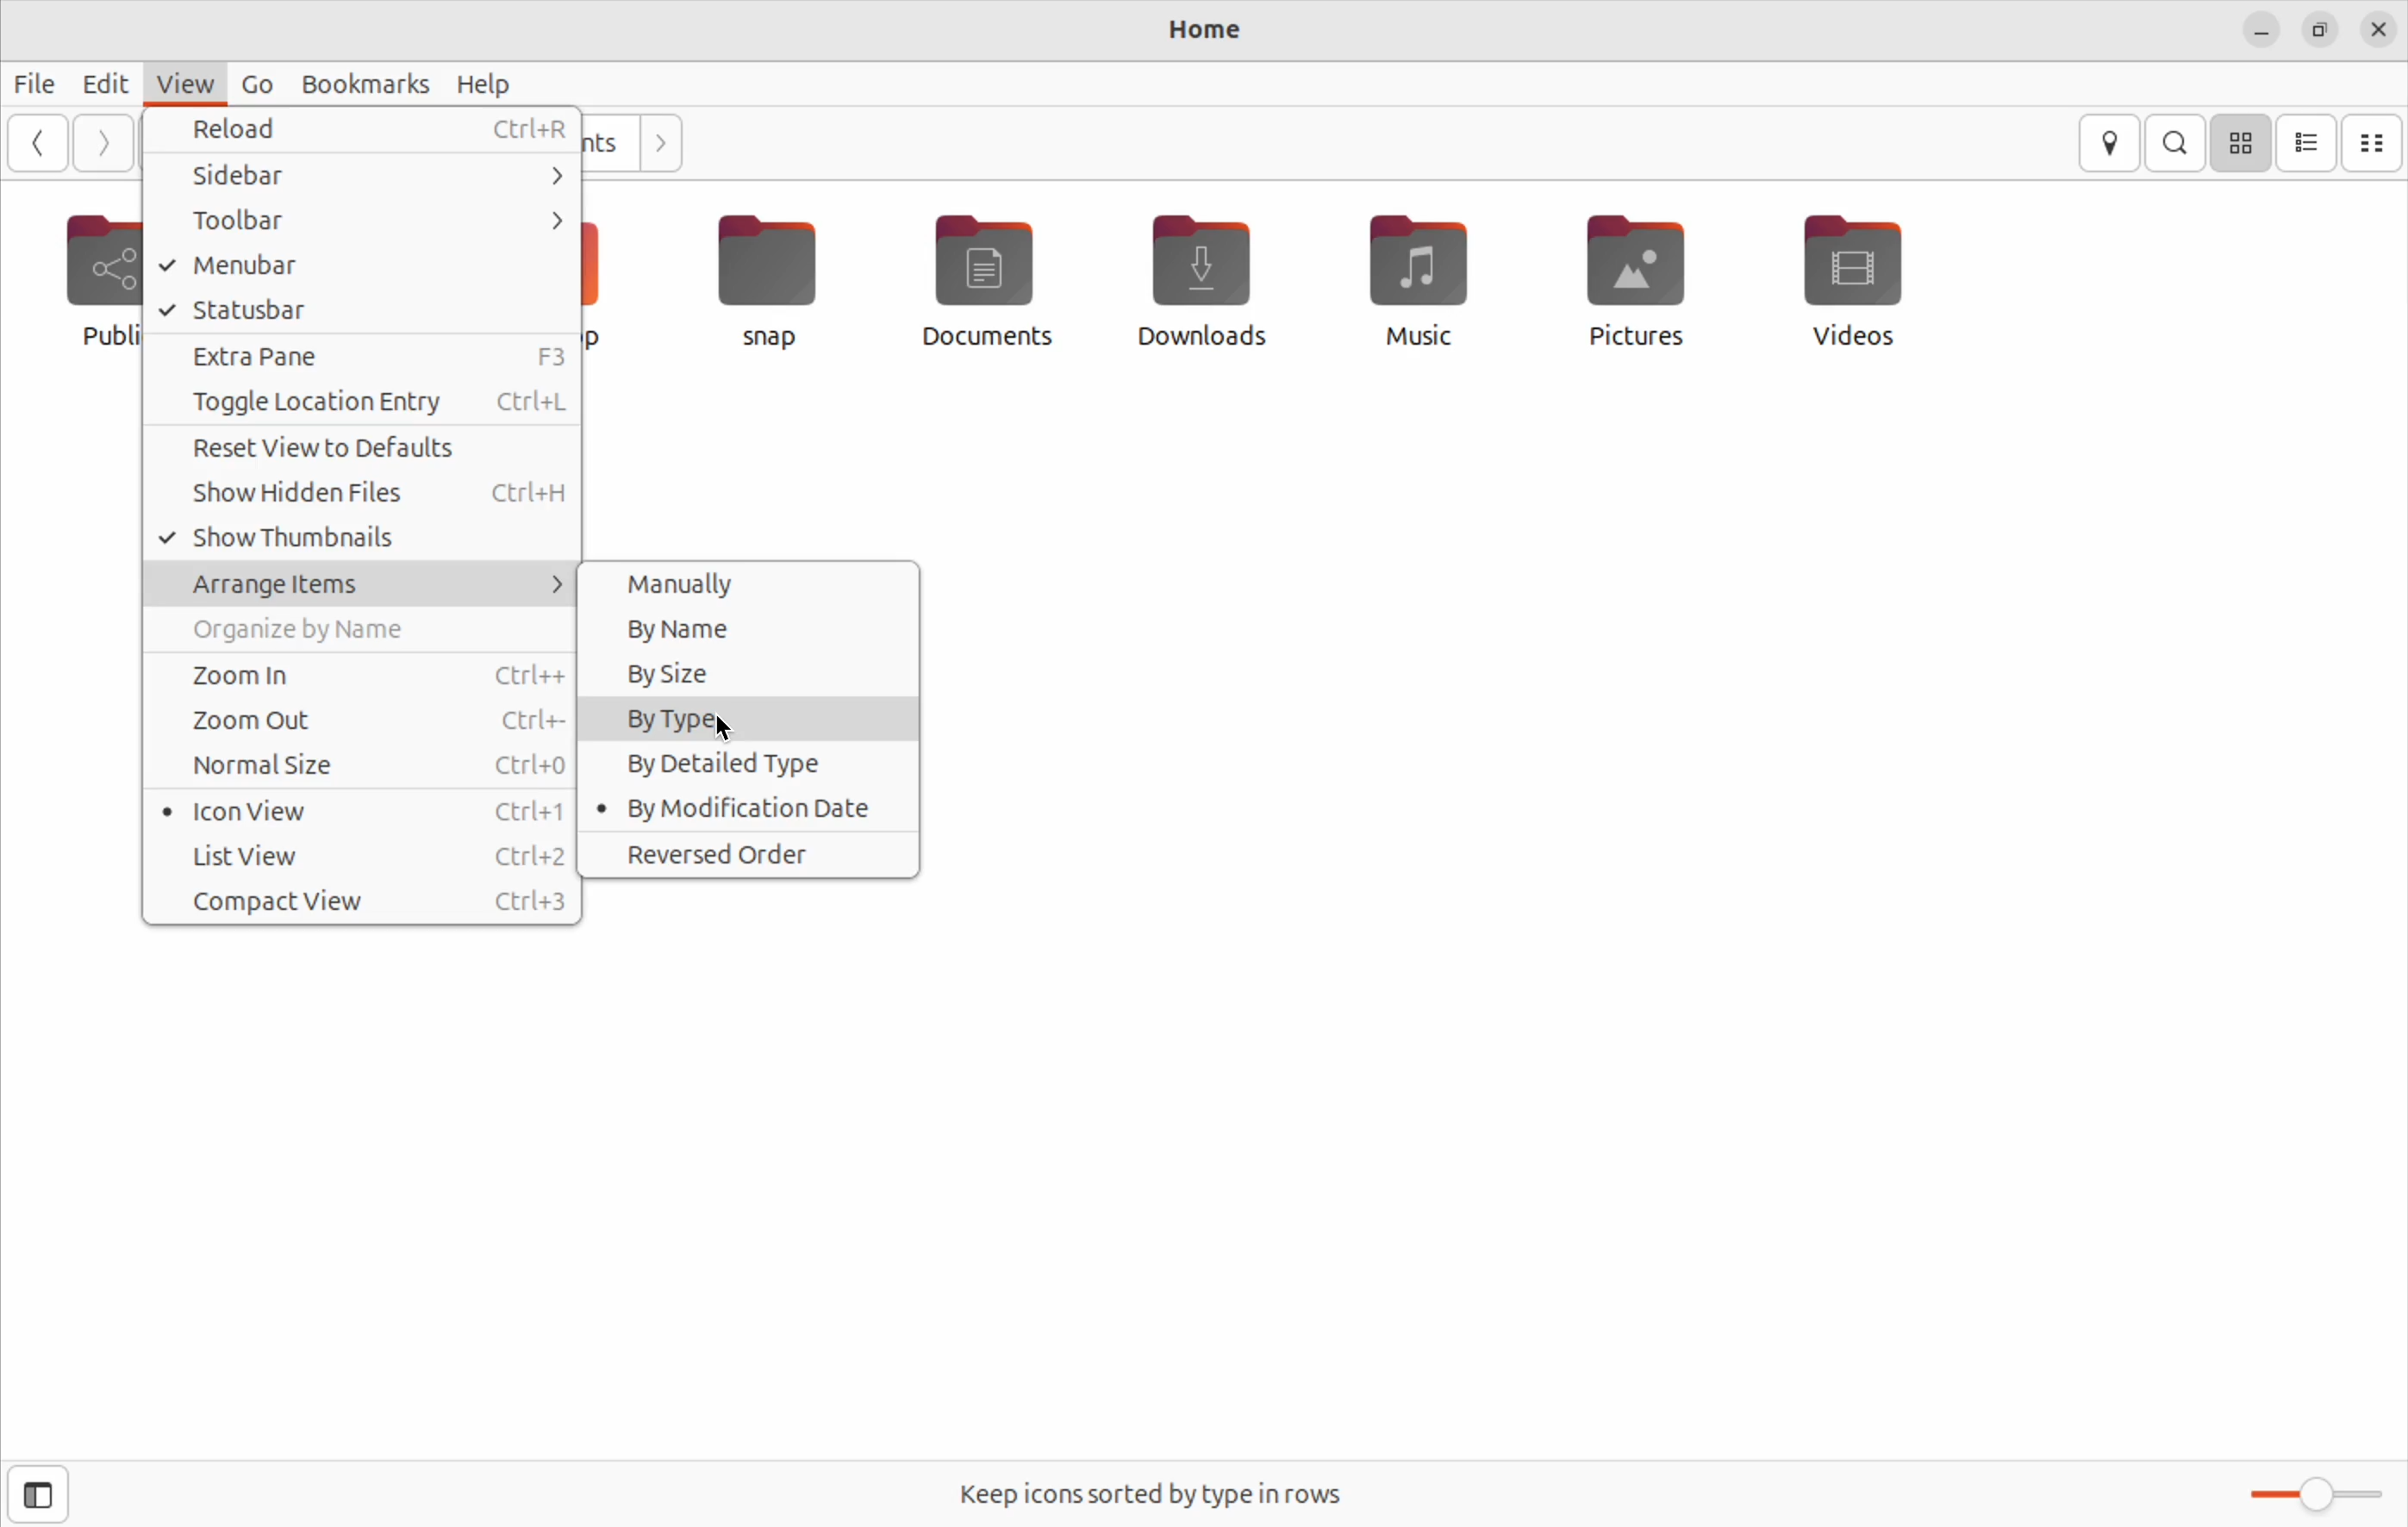  What do you see at coordinates (363, 133) in the screenshot?
I see `reload` at bounding box center [363, 133].